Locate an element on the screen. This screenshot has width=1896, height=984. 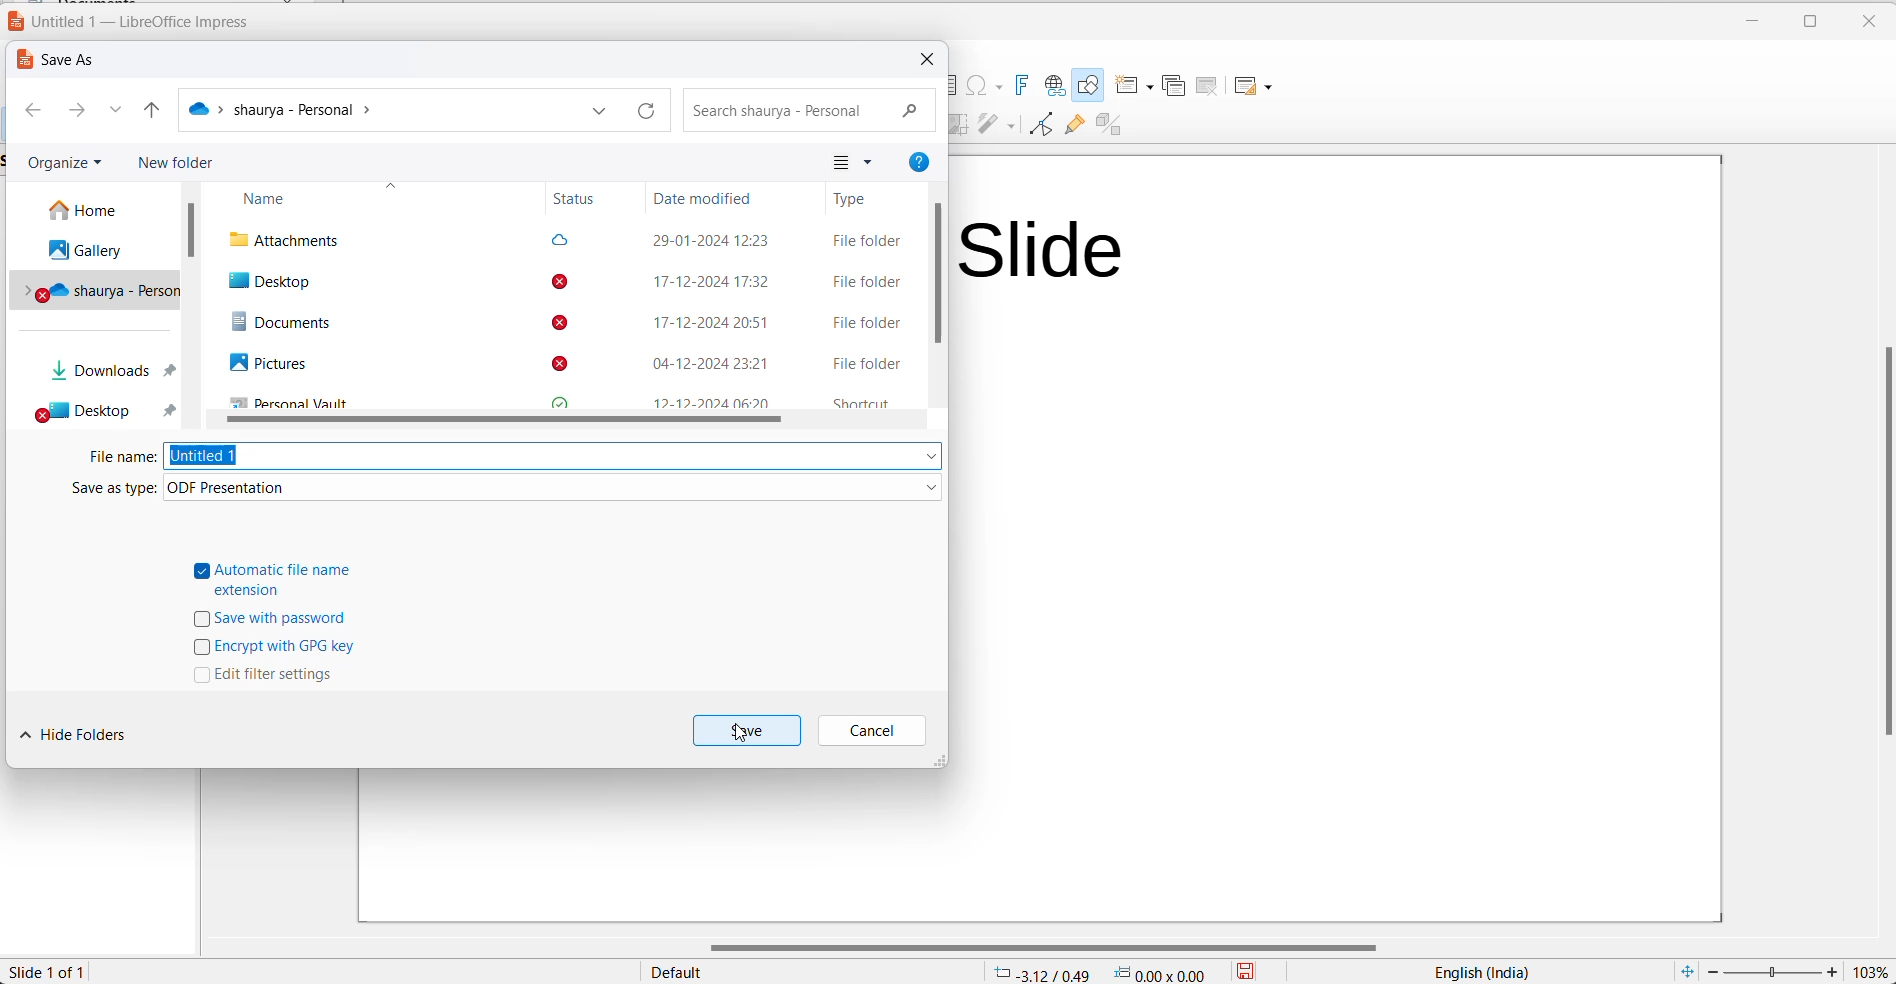
insert fontwork text is located at coordinates (1020, 86).